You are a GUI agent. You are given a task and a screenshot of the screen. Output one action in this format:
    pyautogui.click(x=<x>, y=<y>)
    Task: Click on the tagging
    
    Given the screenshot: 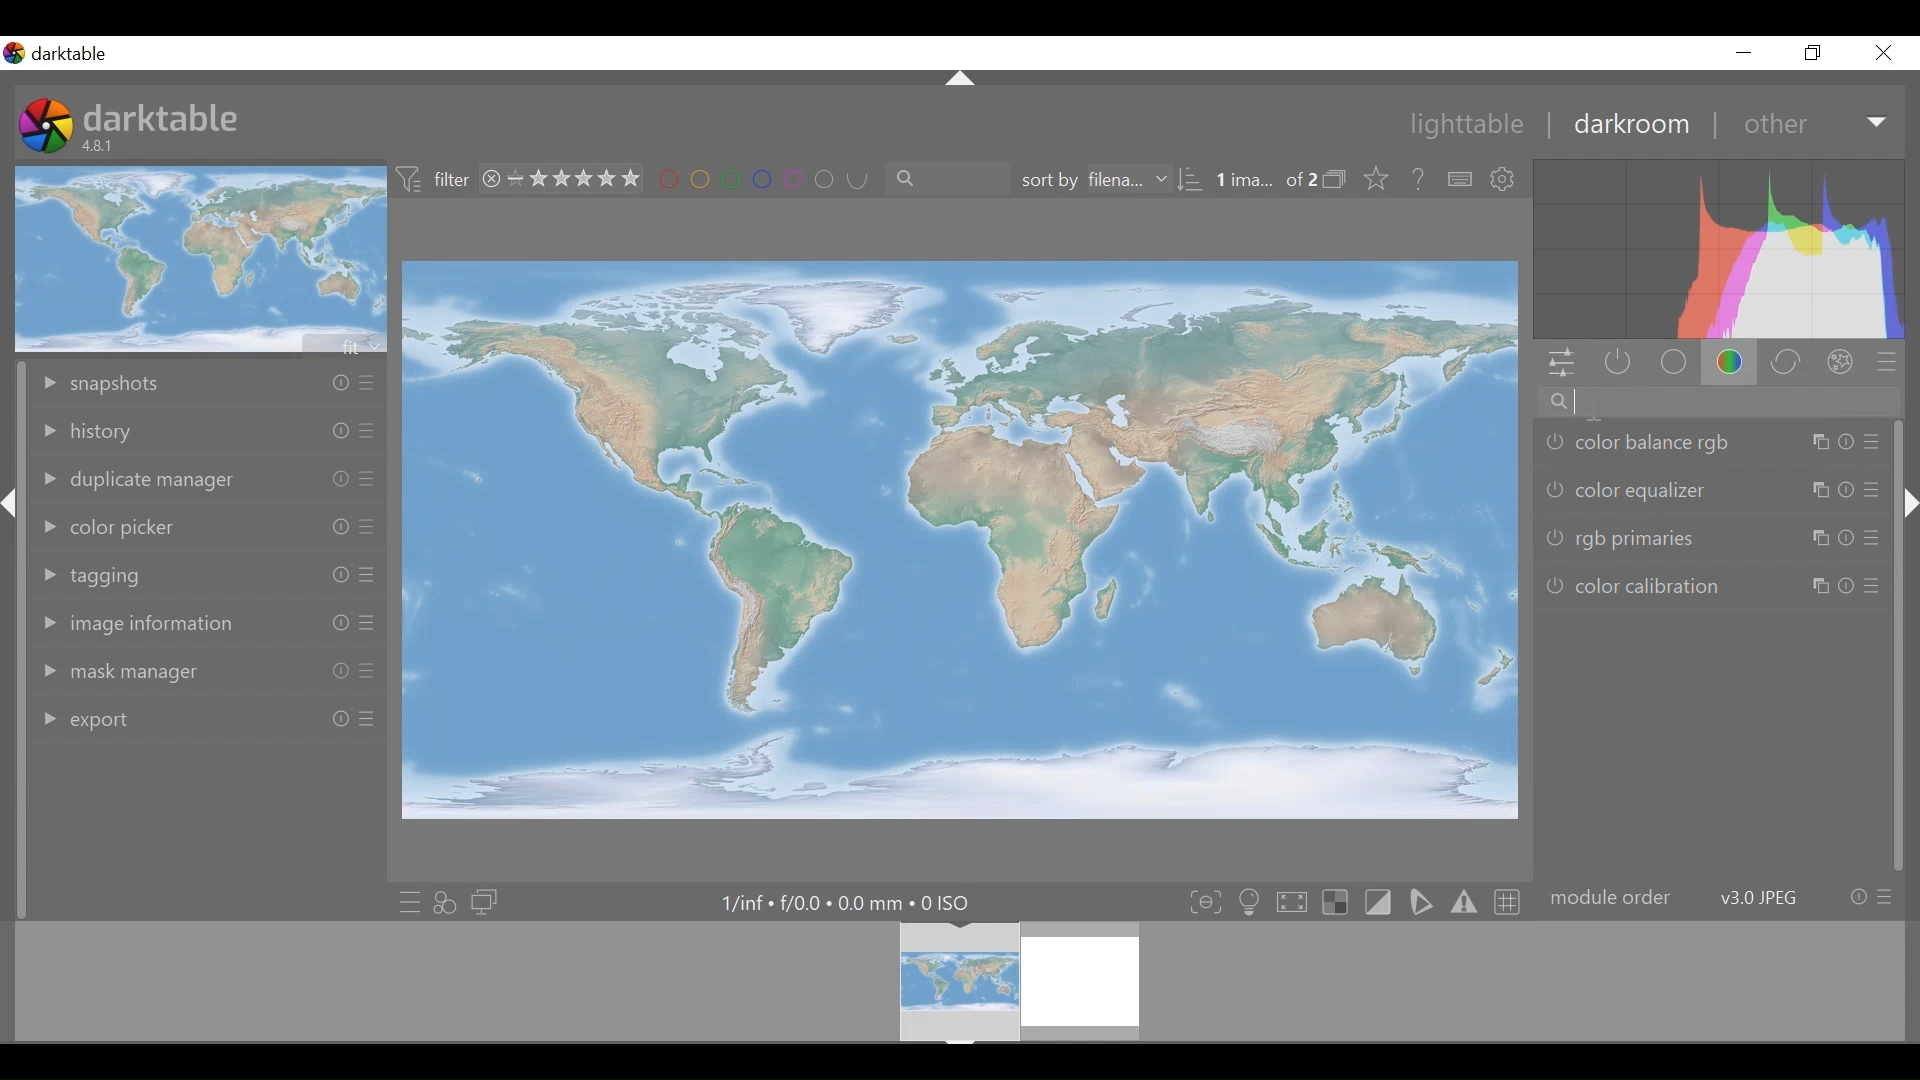 What is the action you would take?
    pyautogui.click(x=211, y=574)
    